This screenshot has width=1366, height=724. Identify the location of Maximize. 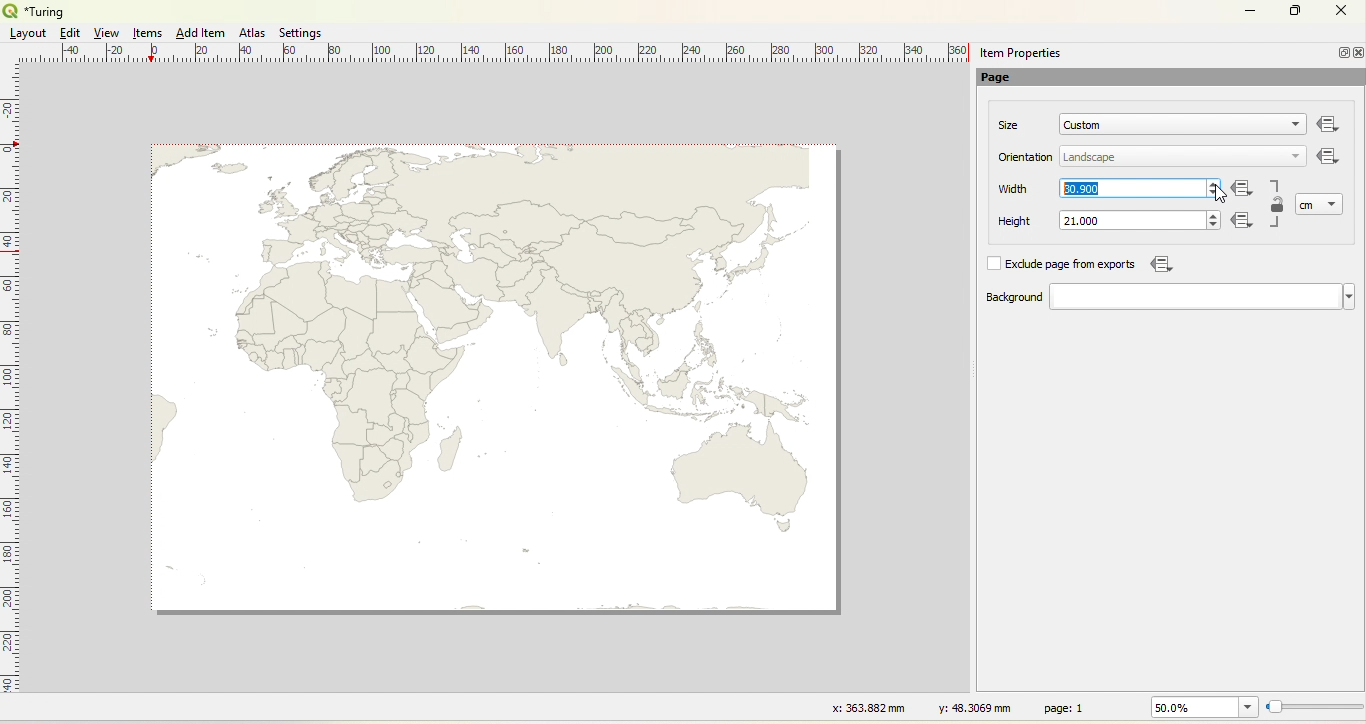
(1296, 12).